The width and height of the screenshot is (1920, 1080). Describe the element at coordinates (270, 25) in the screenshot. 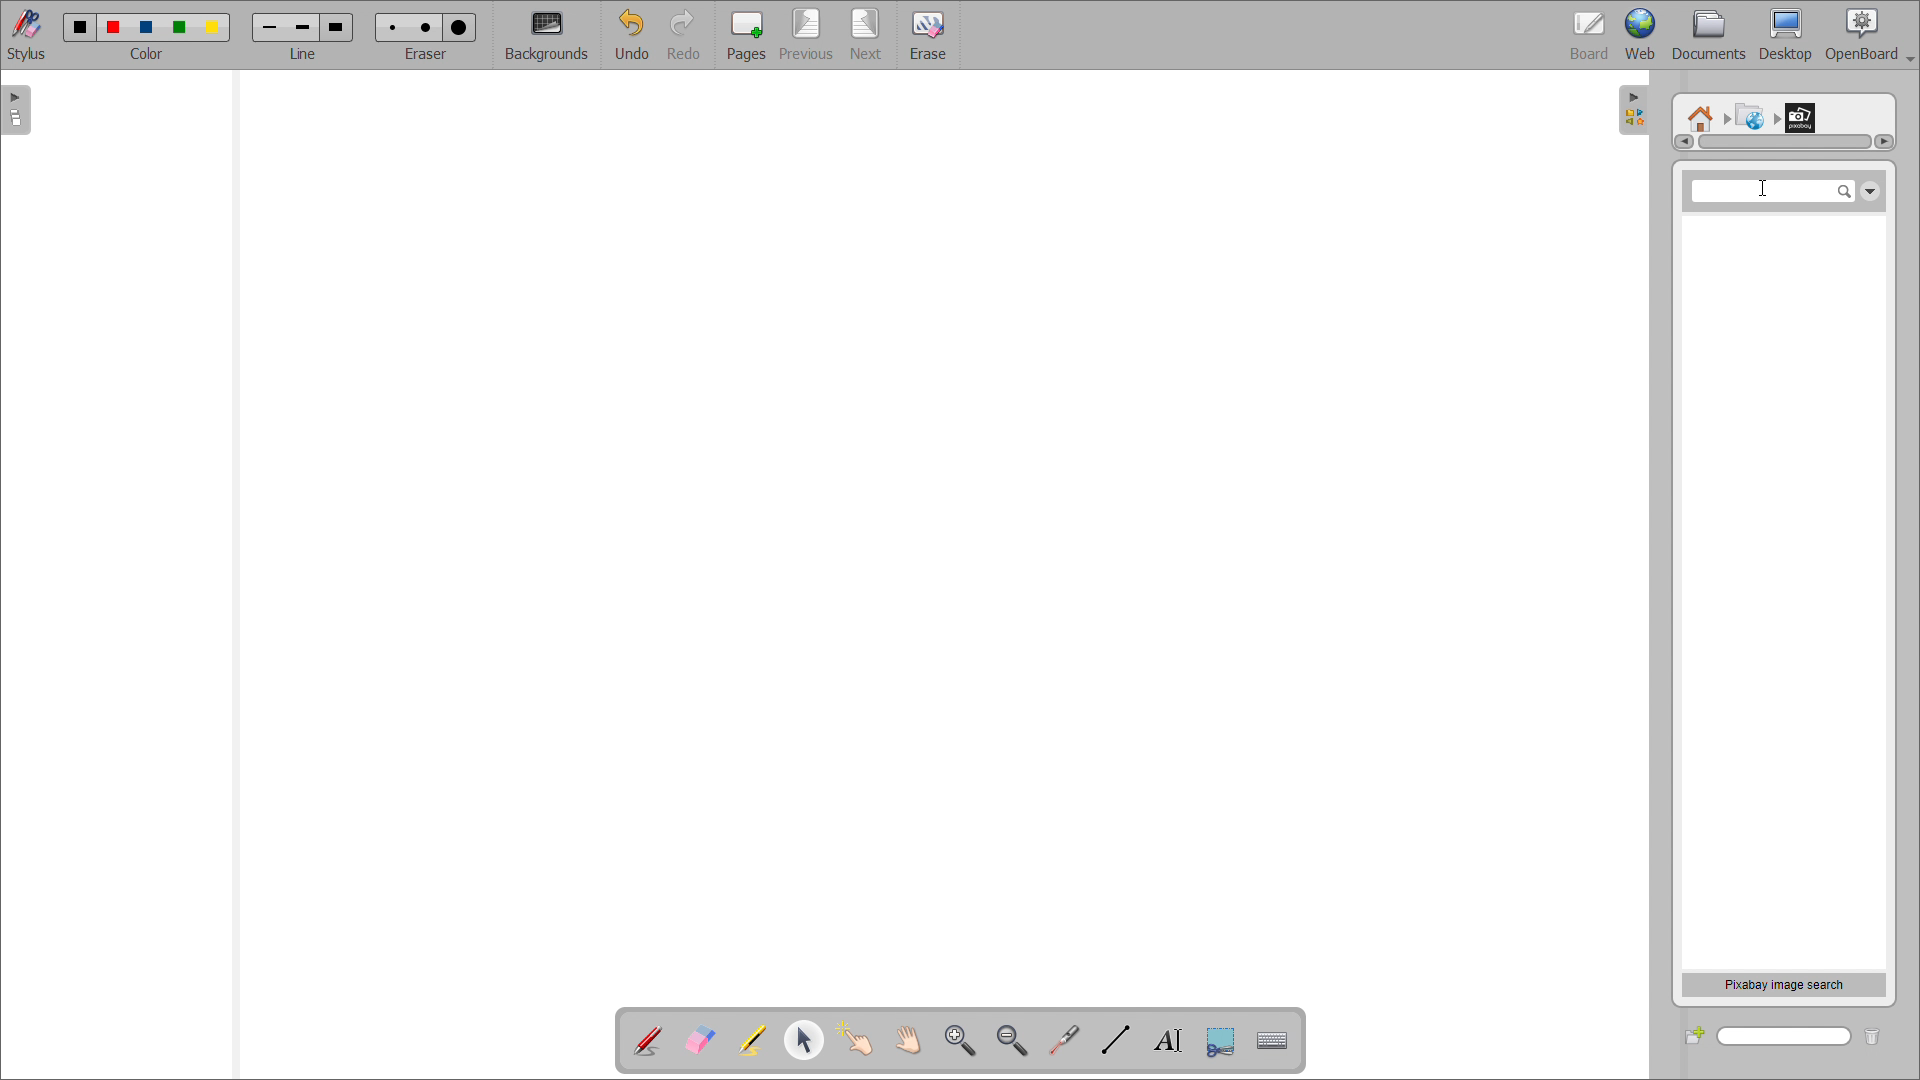

I see `Small line` at that location.